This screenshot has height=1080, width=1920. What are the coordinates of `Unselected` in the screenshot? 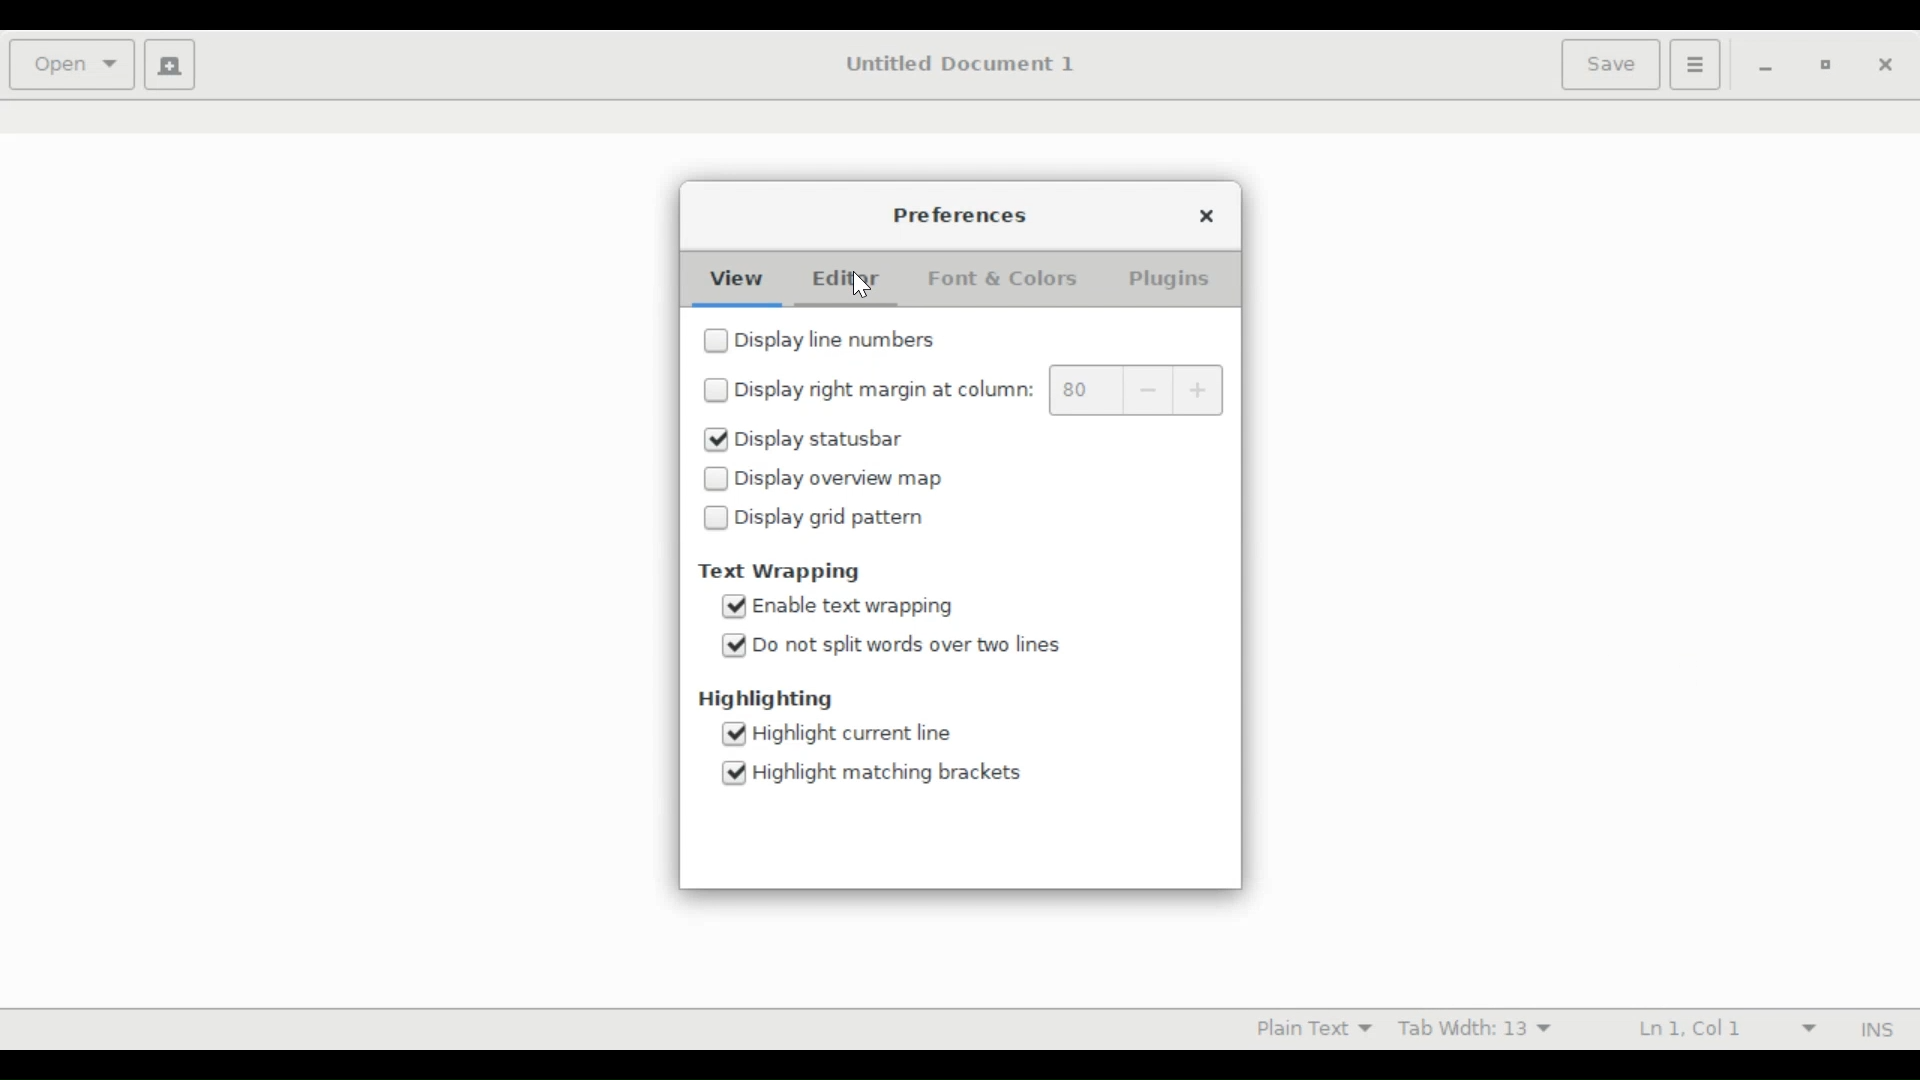 It's located at (715, 478).